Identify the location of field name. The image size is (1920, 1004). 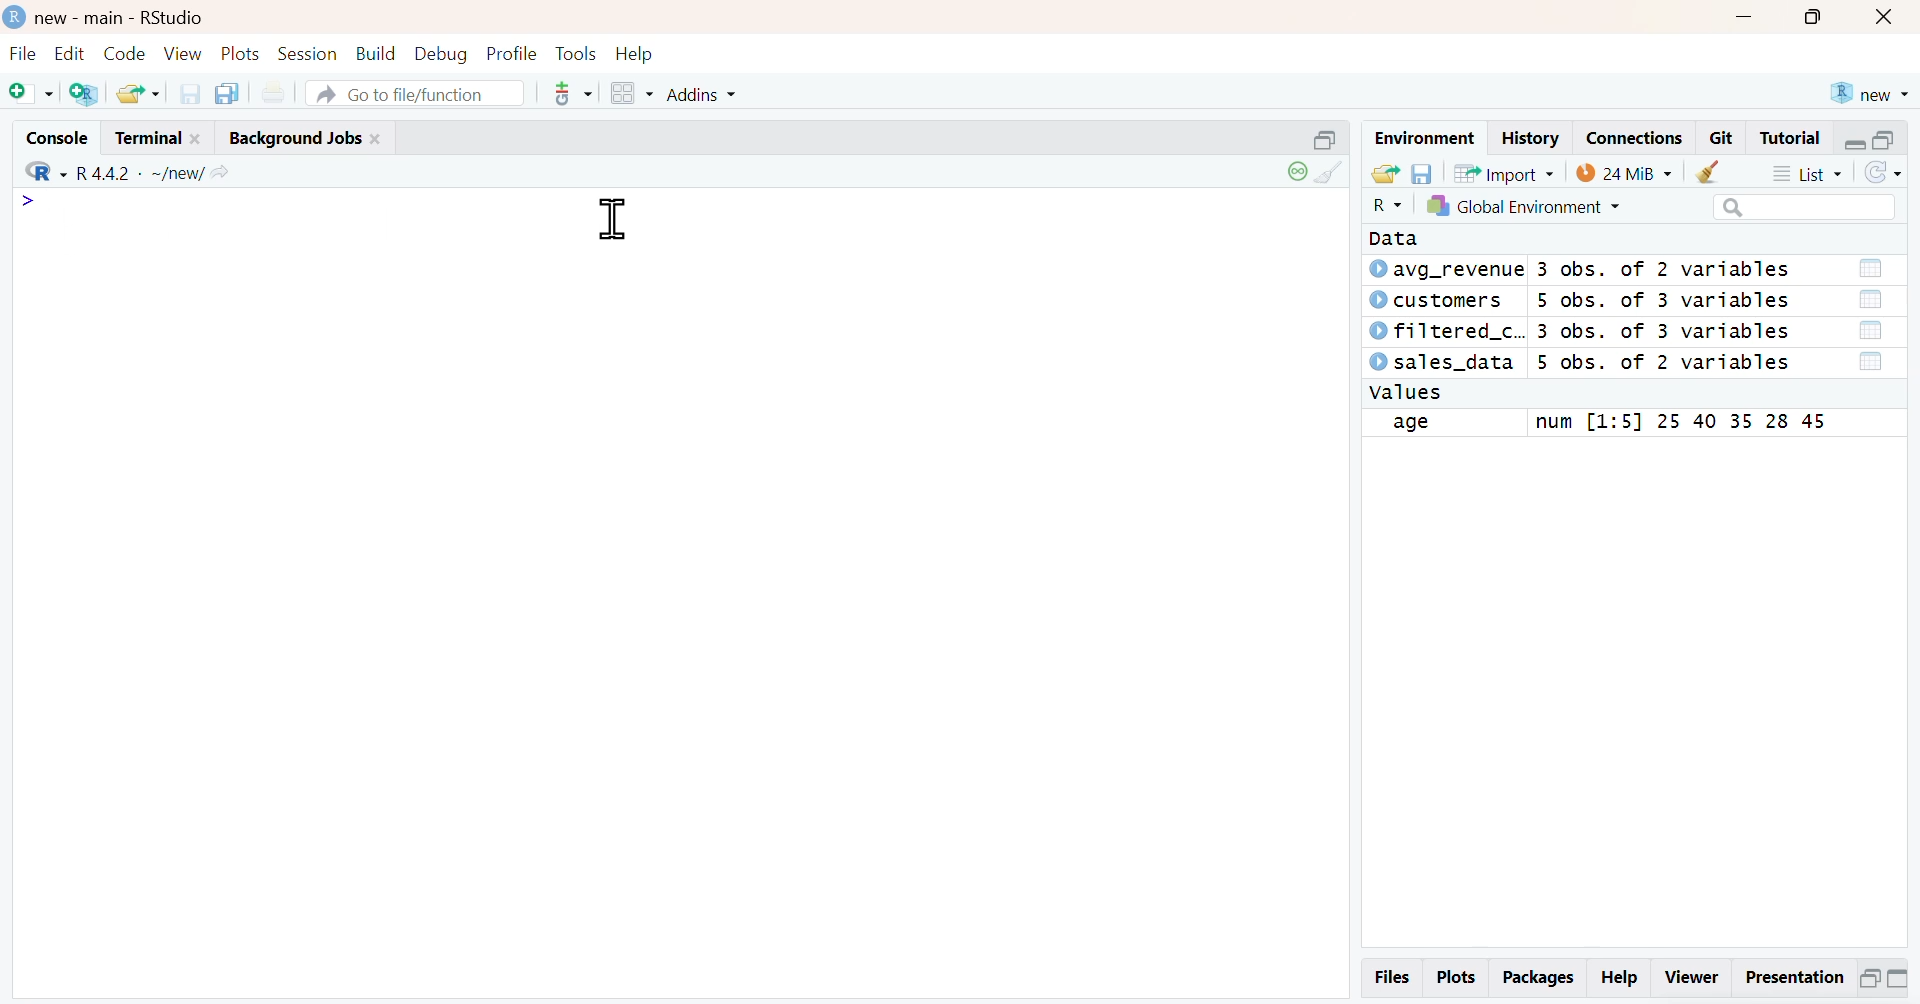
(1443, 424).